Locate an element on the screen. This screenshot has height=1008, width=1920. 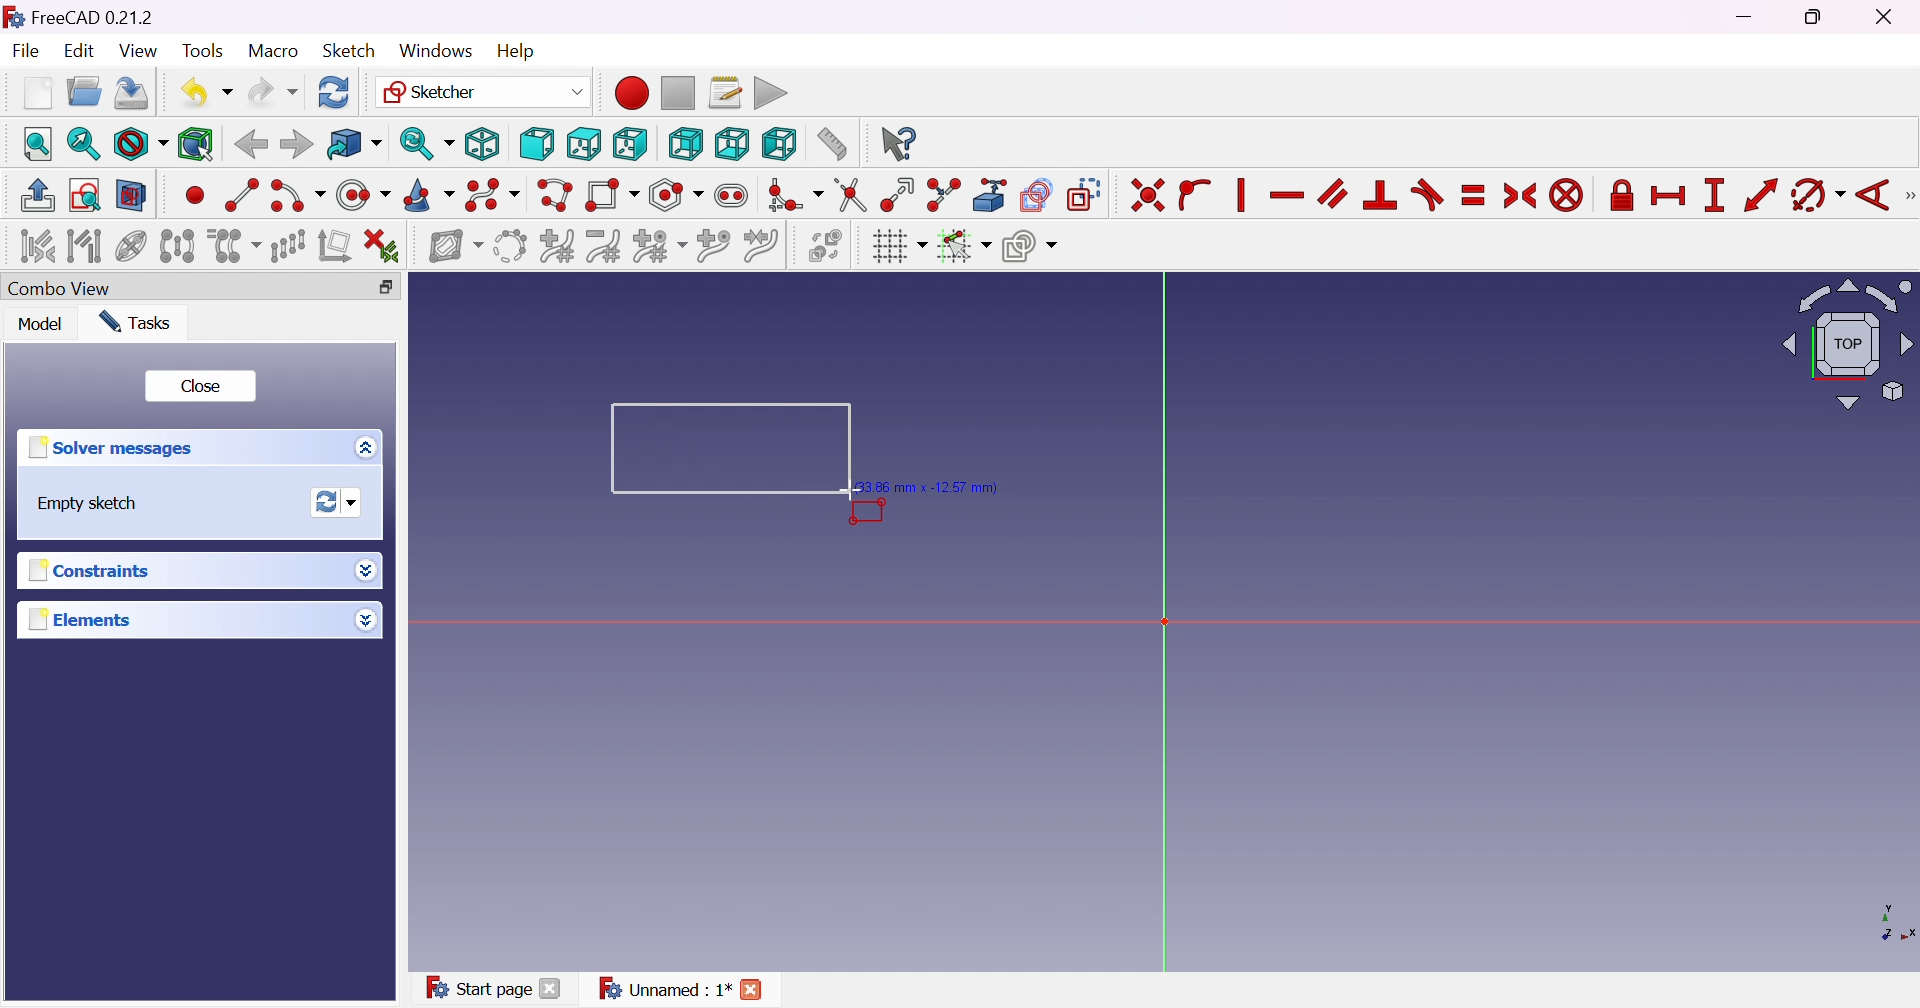
Select associated constraints is located at coordinates (37, 245).